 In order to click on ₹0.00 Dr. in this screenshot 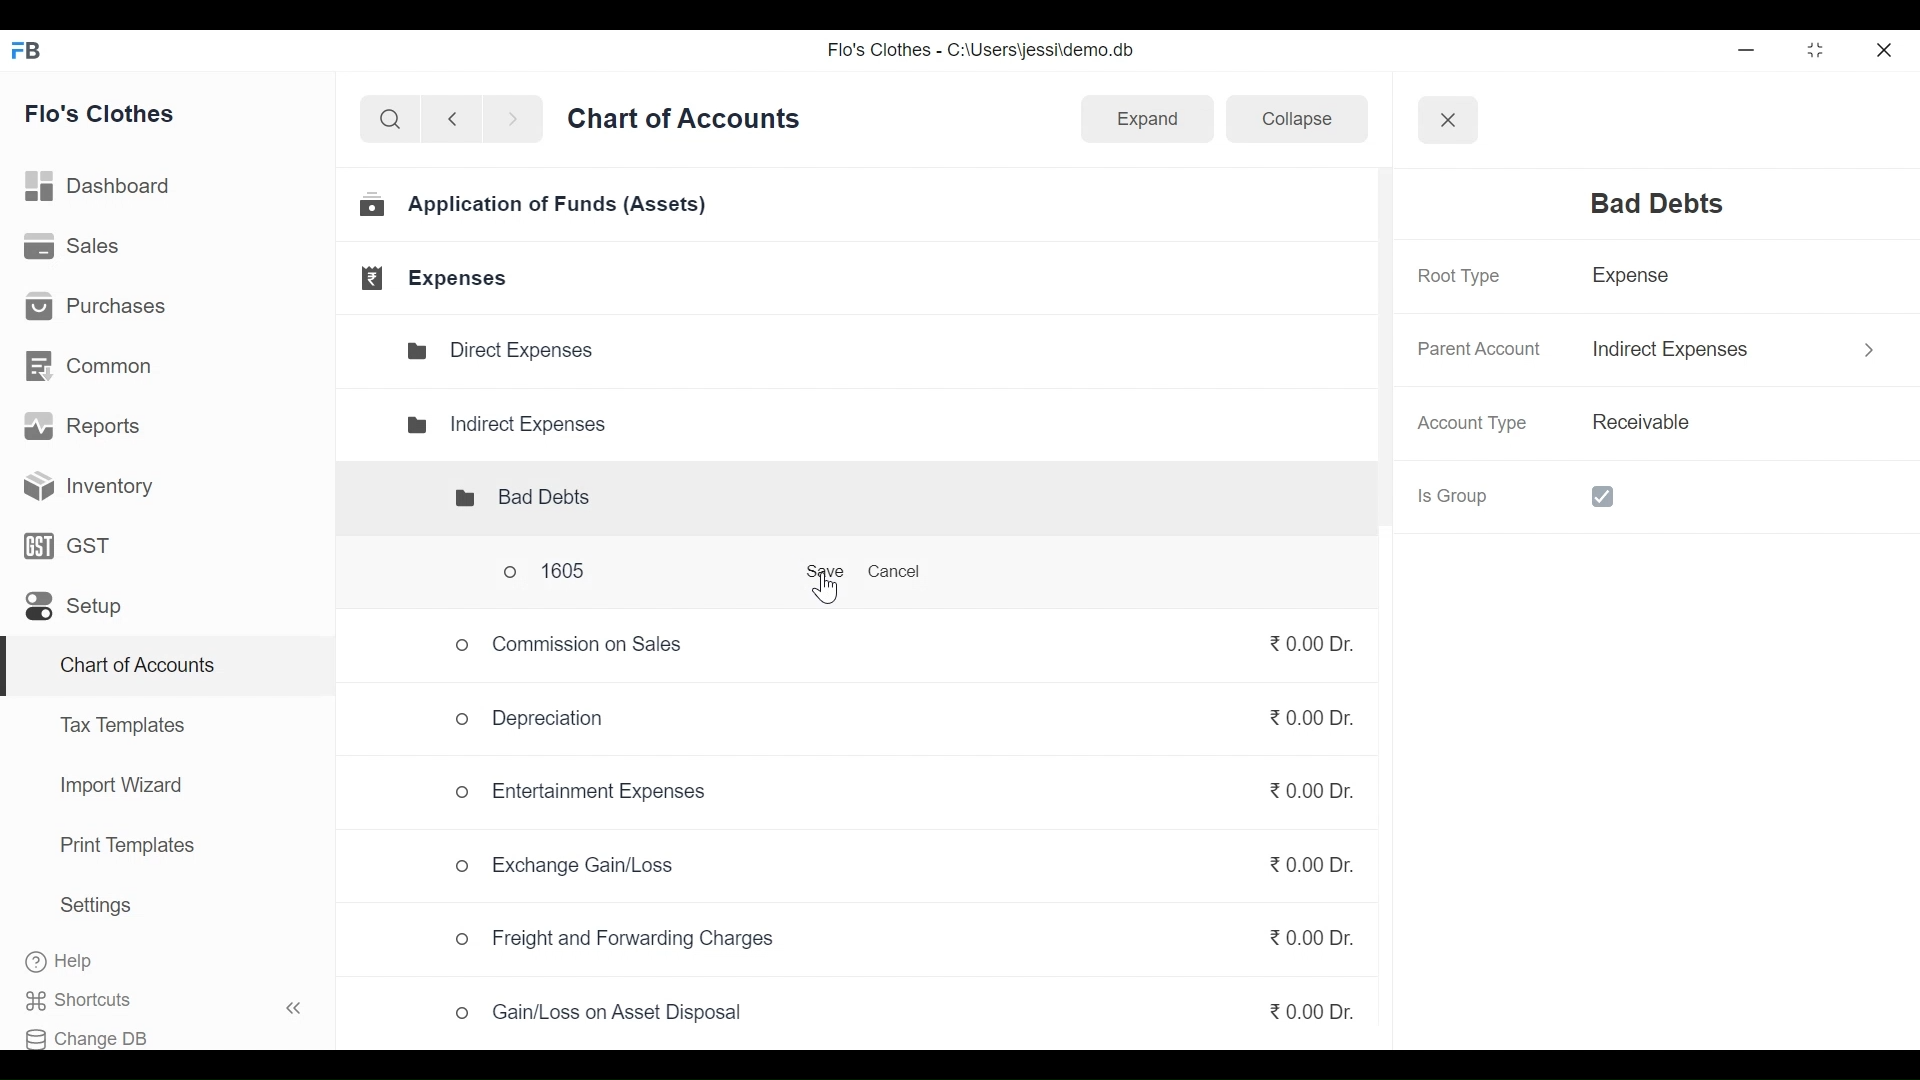, I will do `click(1297, 872)`.